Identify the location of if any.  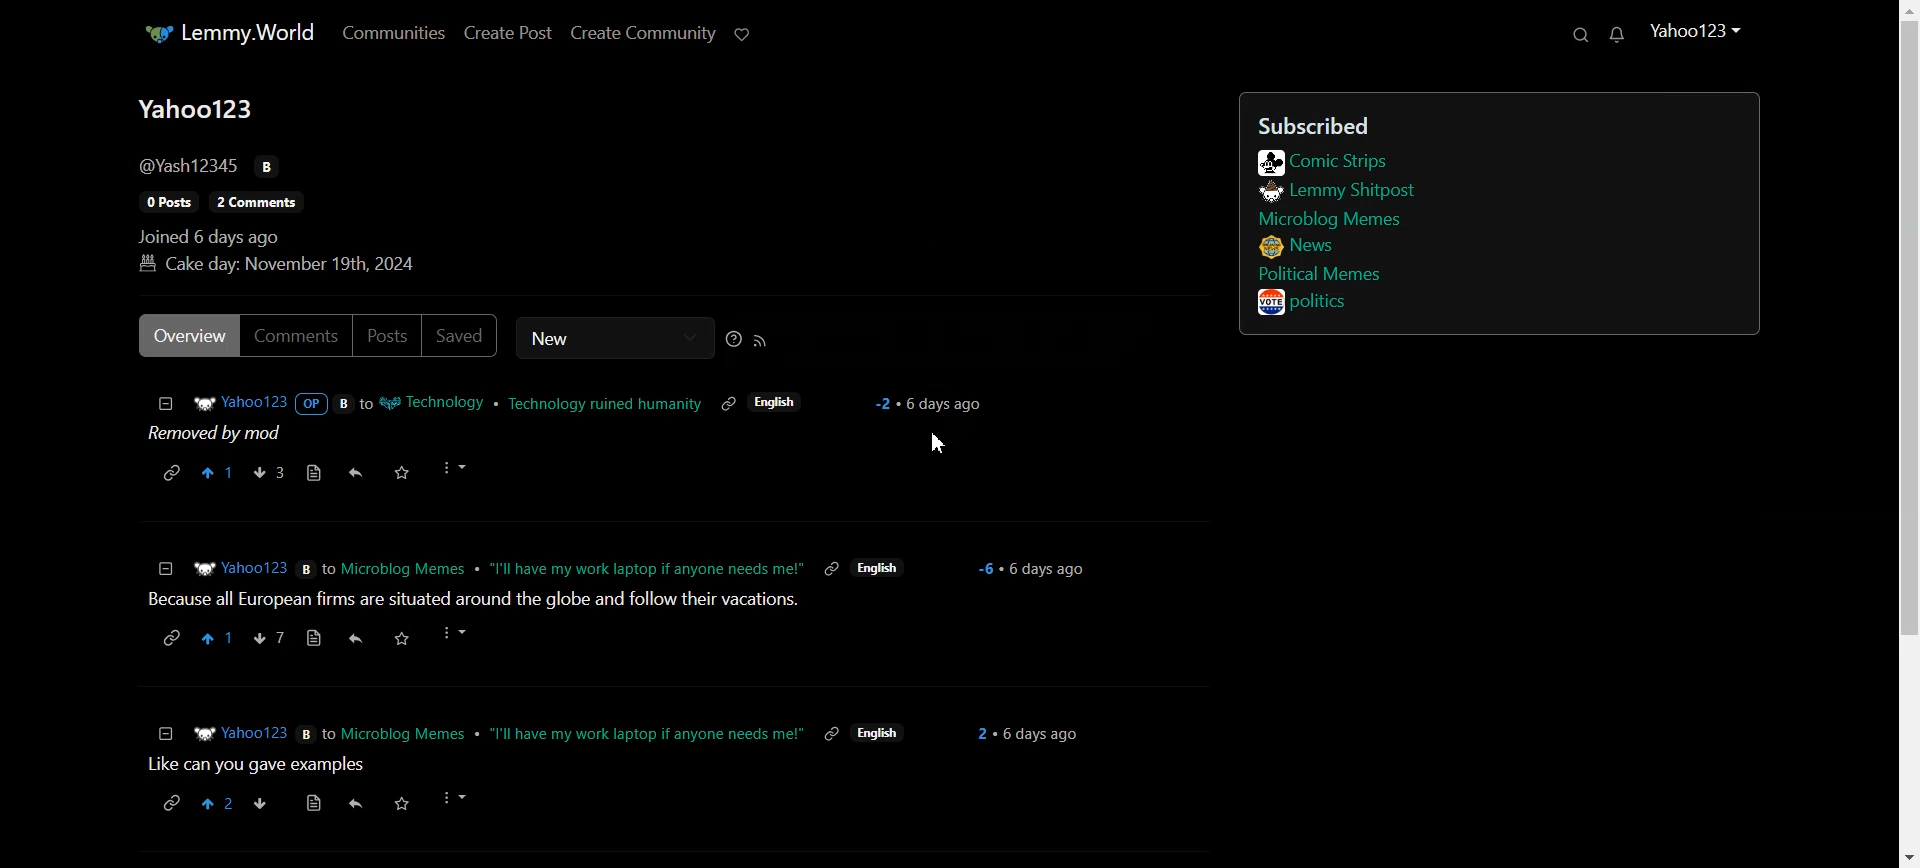
(830, 568).